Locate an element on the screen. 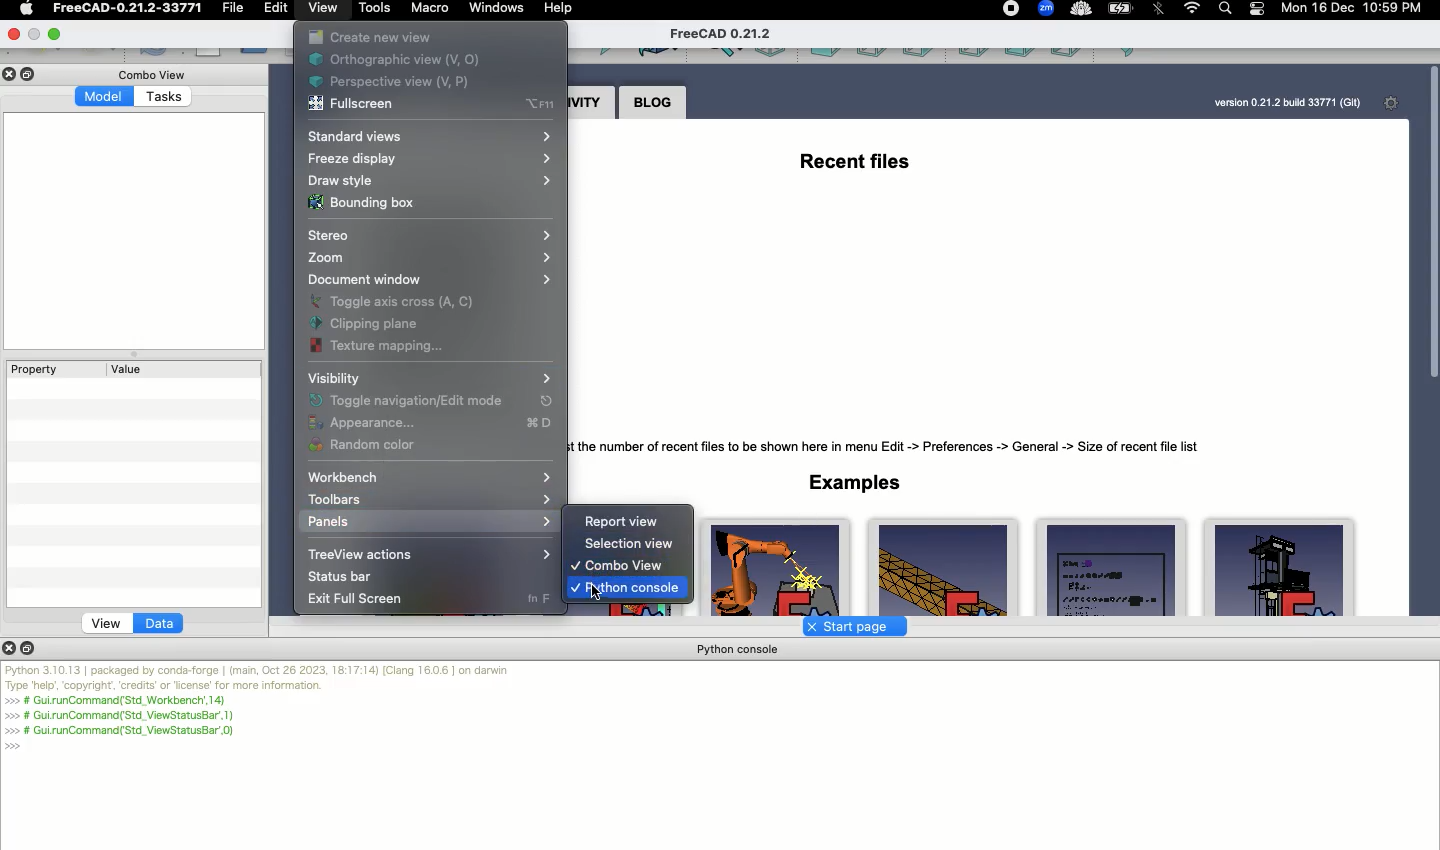 This screenshot has height=850, width=1440. Value is located at coordinates (129, 369).